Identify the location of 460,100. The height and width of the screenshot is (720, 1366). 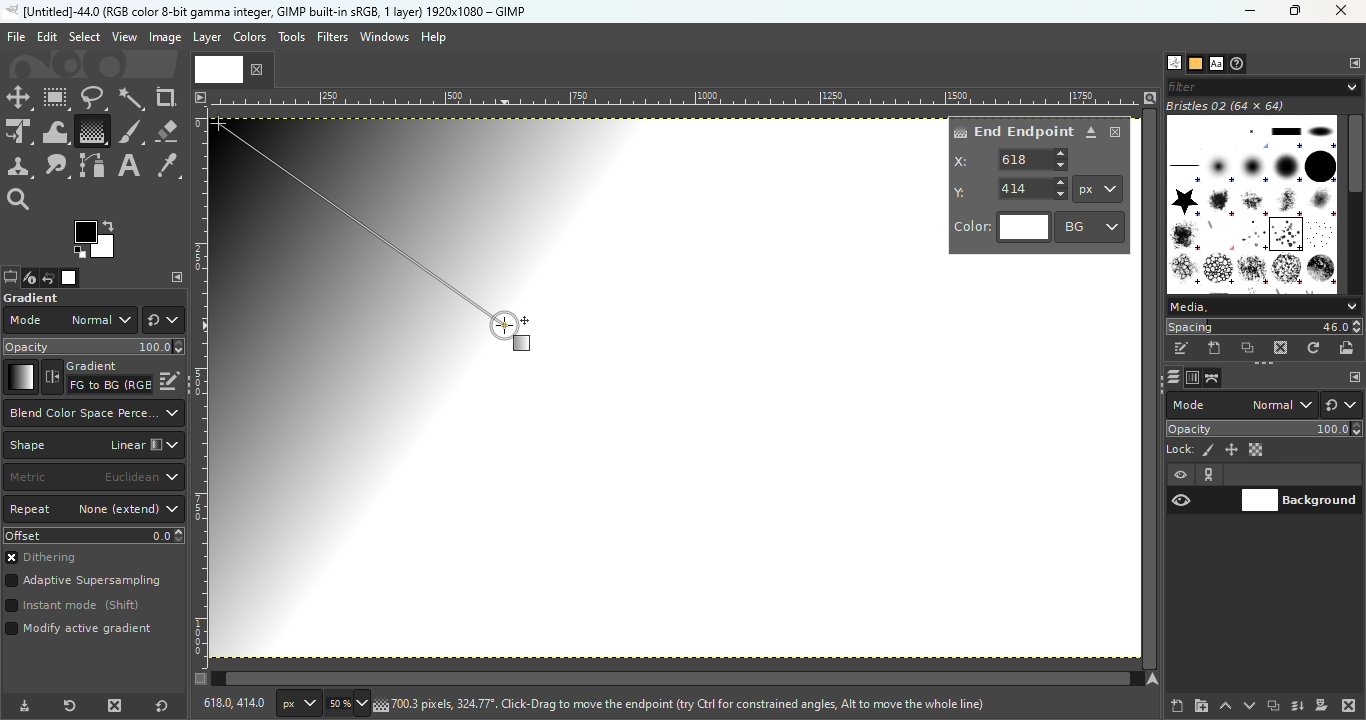
(231, 702).